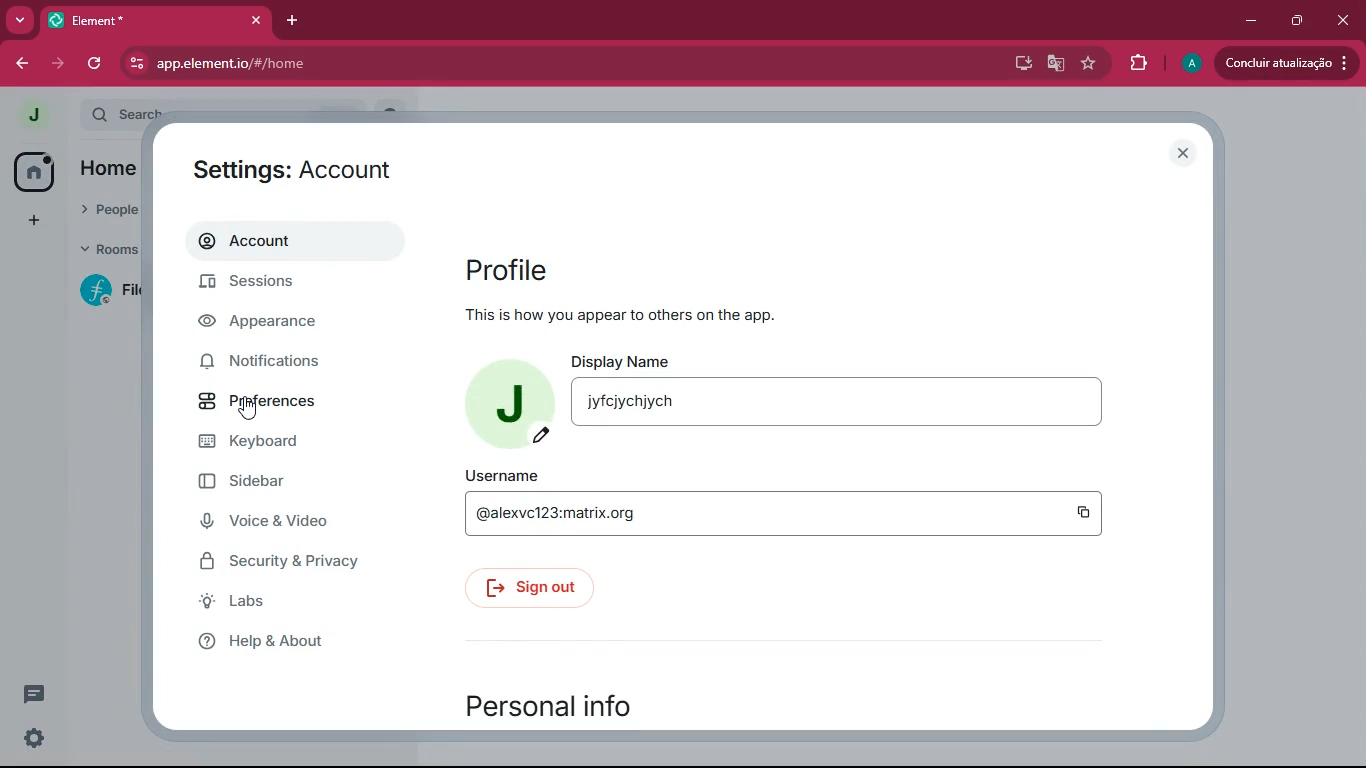 This screenshot has height=768, width=1366. What do you see at coordinates (107, 170) in the screenshot?
I see `home` at bounding box center [107, 170].